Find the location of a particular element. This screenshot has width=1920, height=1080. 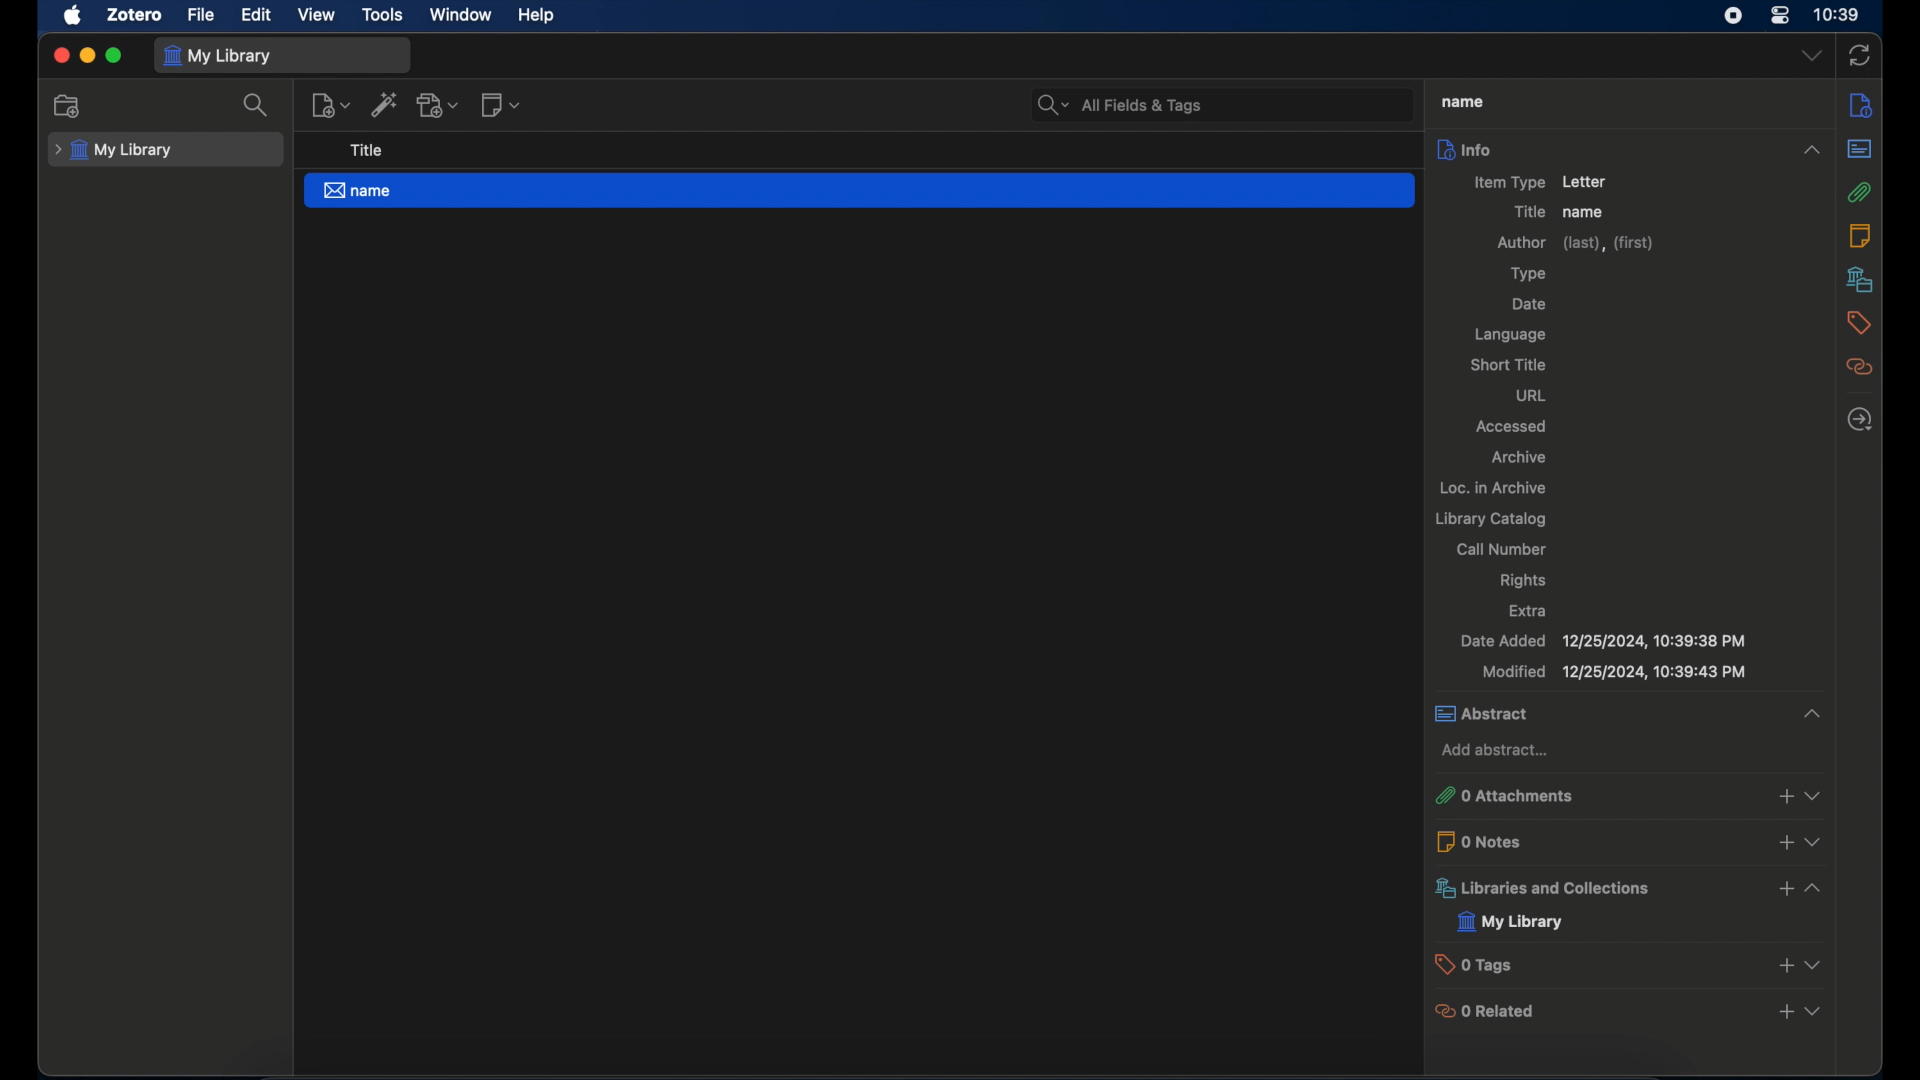

rights is located at coordinates (1525, 581).